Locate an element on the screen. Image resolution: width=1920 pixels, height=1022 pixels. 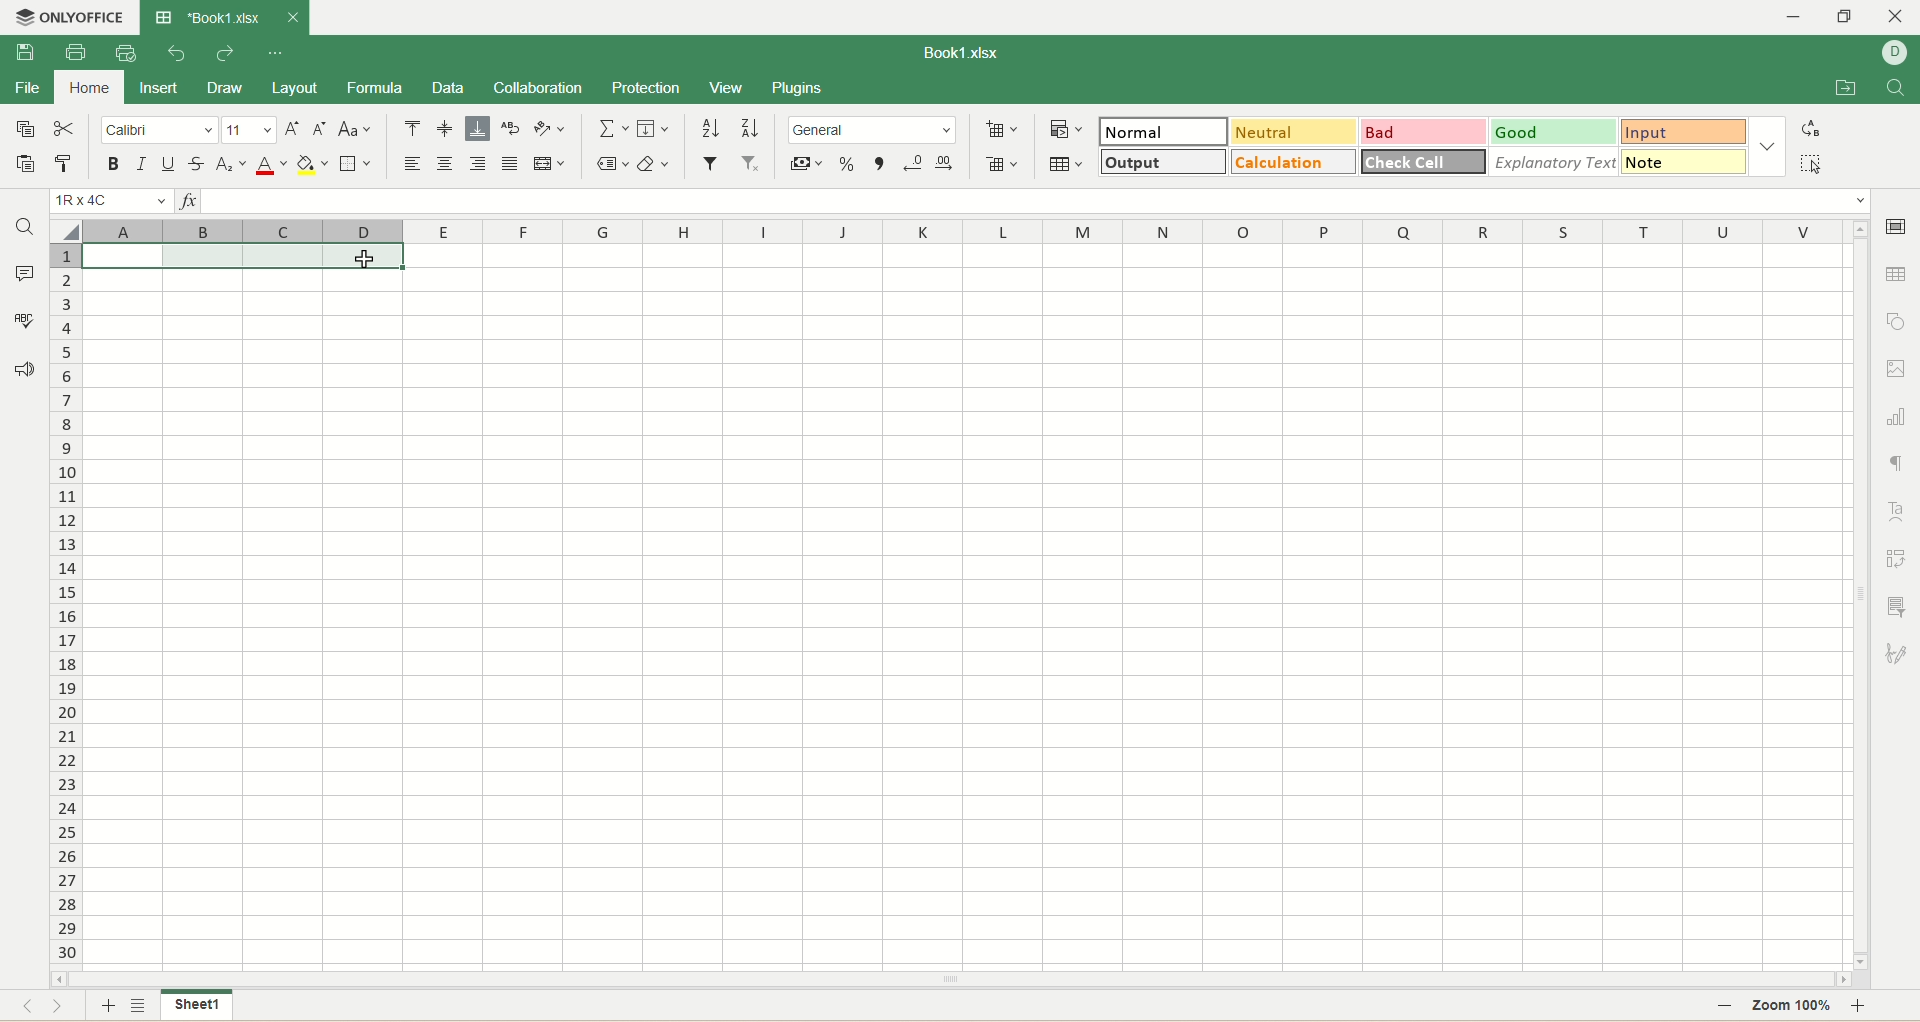
zoom in is located at coordinates (1868, 1005).